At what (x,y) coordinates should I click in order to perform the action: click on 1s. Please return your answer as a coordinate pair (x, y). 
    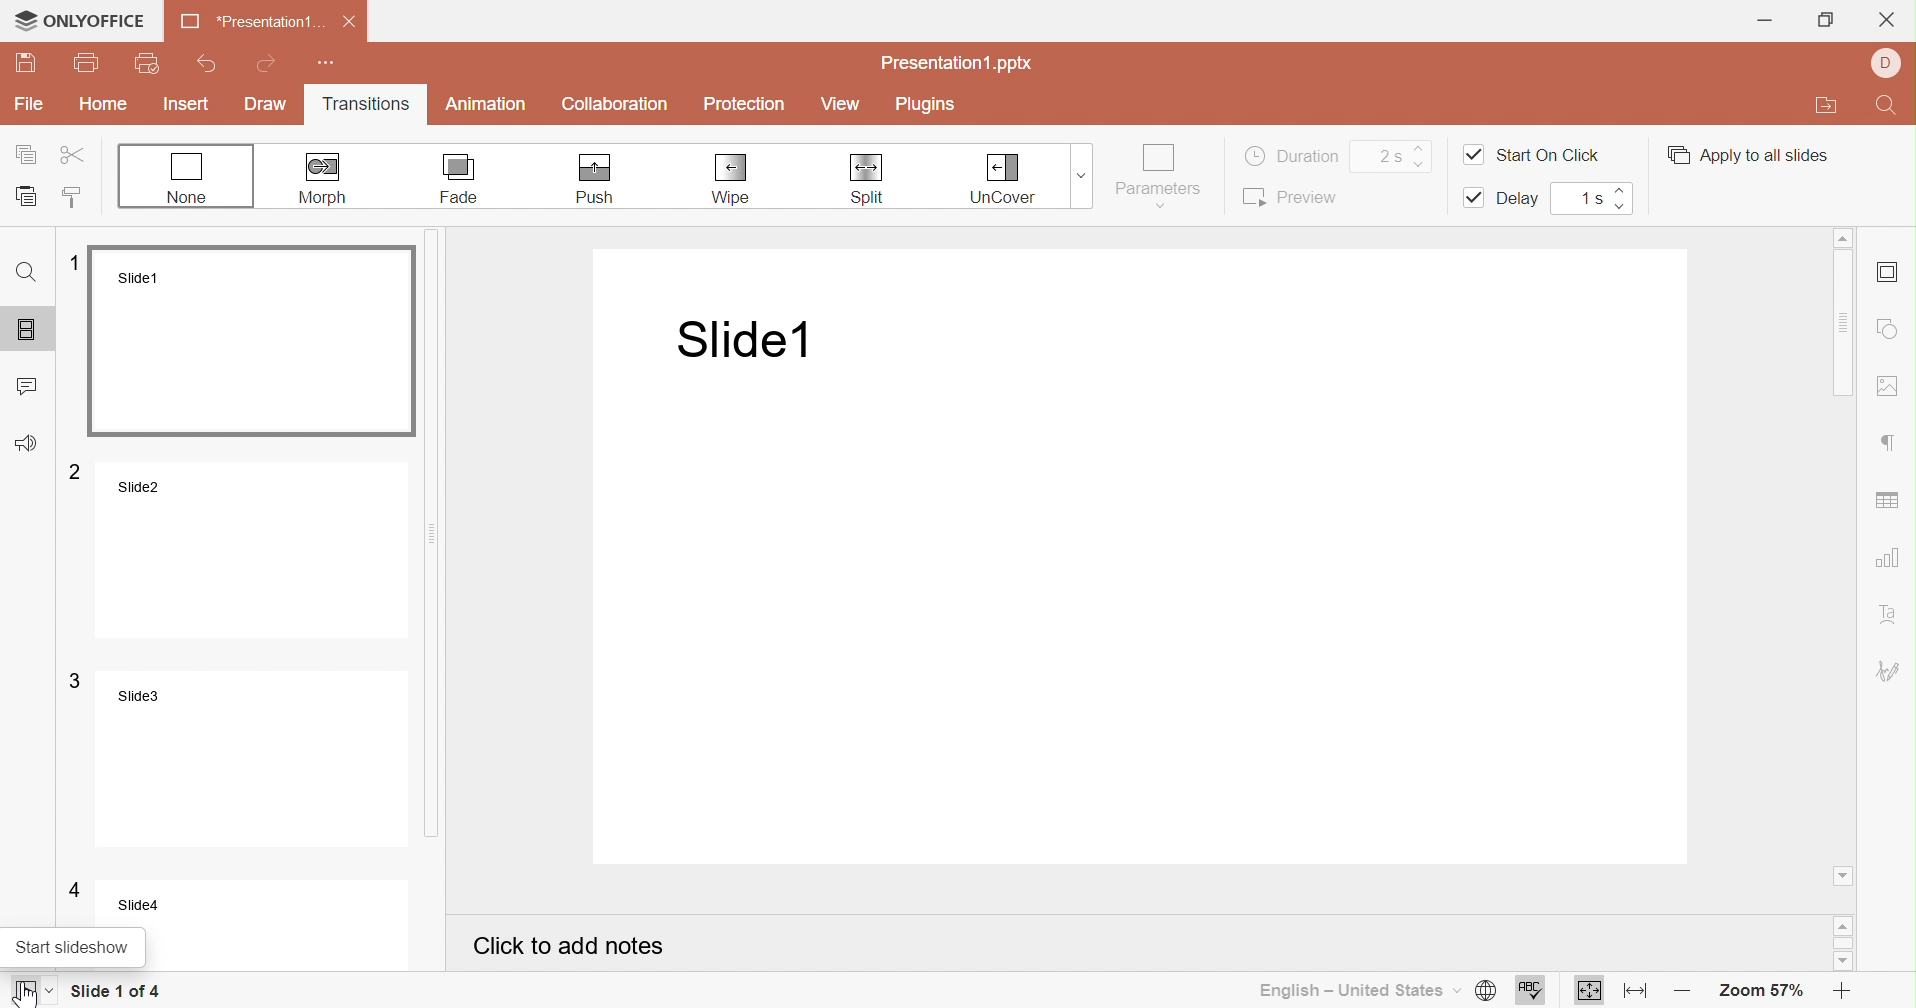
    Looking at the image, I should click on (1589, 198).